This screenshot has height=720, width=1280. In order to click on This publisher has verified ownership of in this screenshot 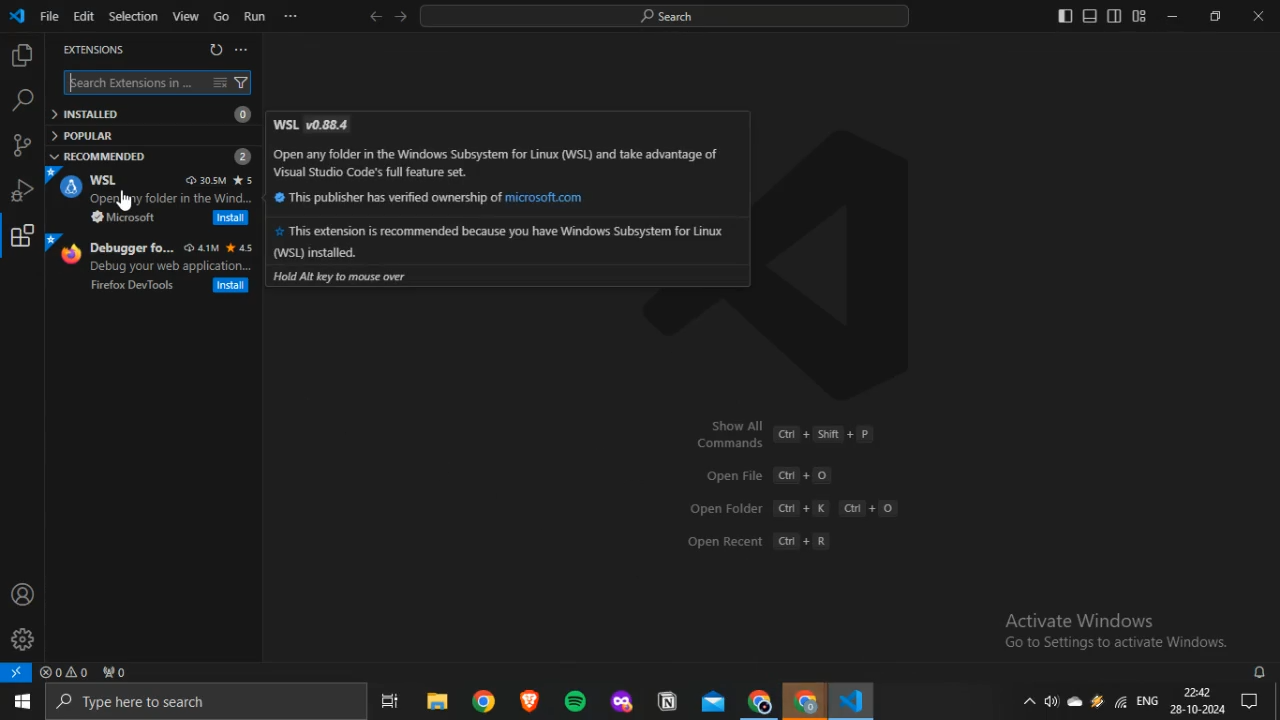, I will do `click(387, 197)`.